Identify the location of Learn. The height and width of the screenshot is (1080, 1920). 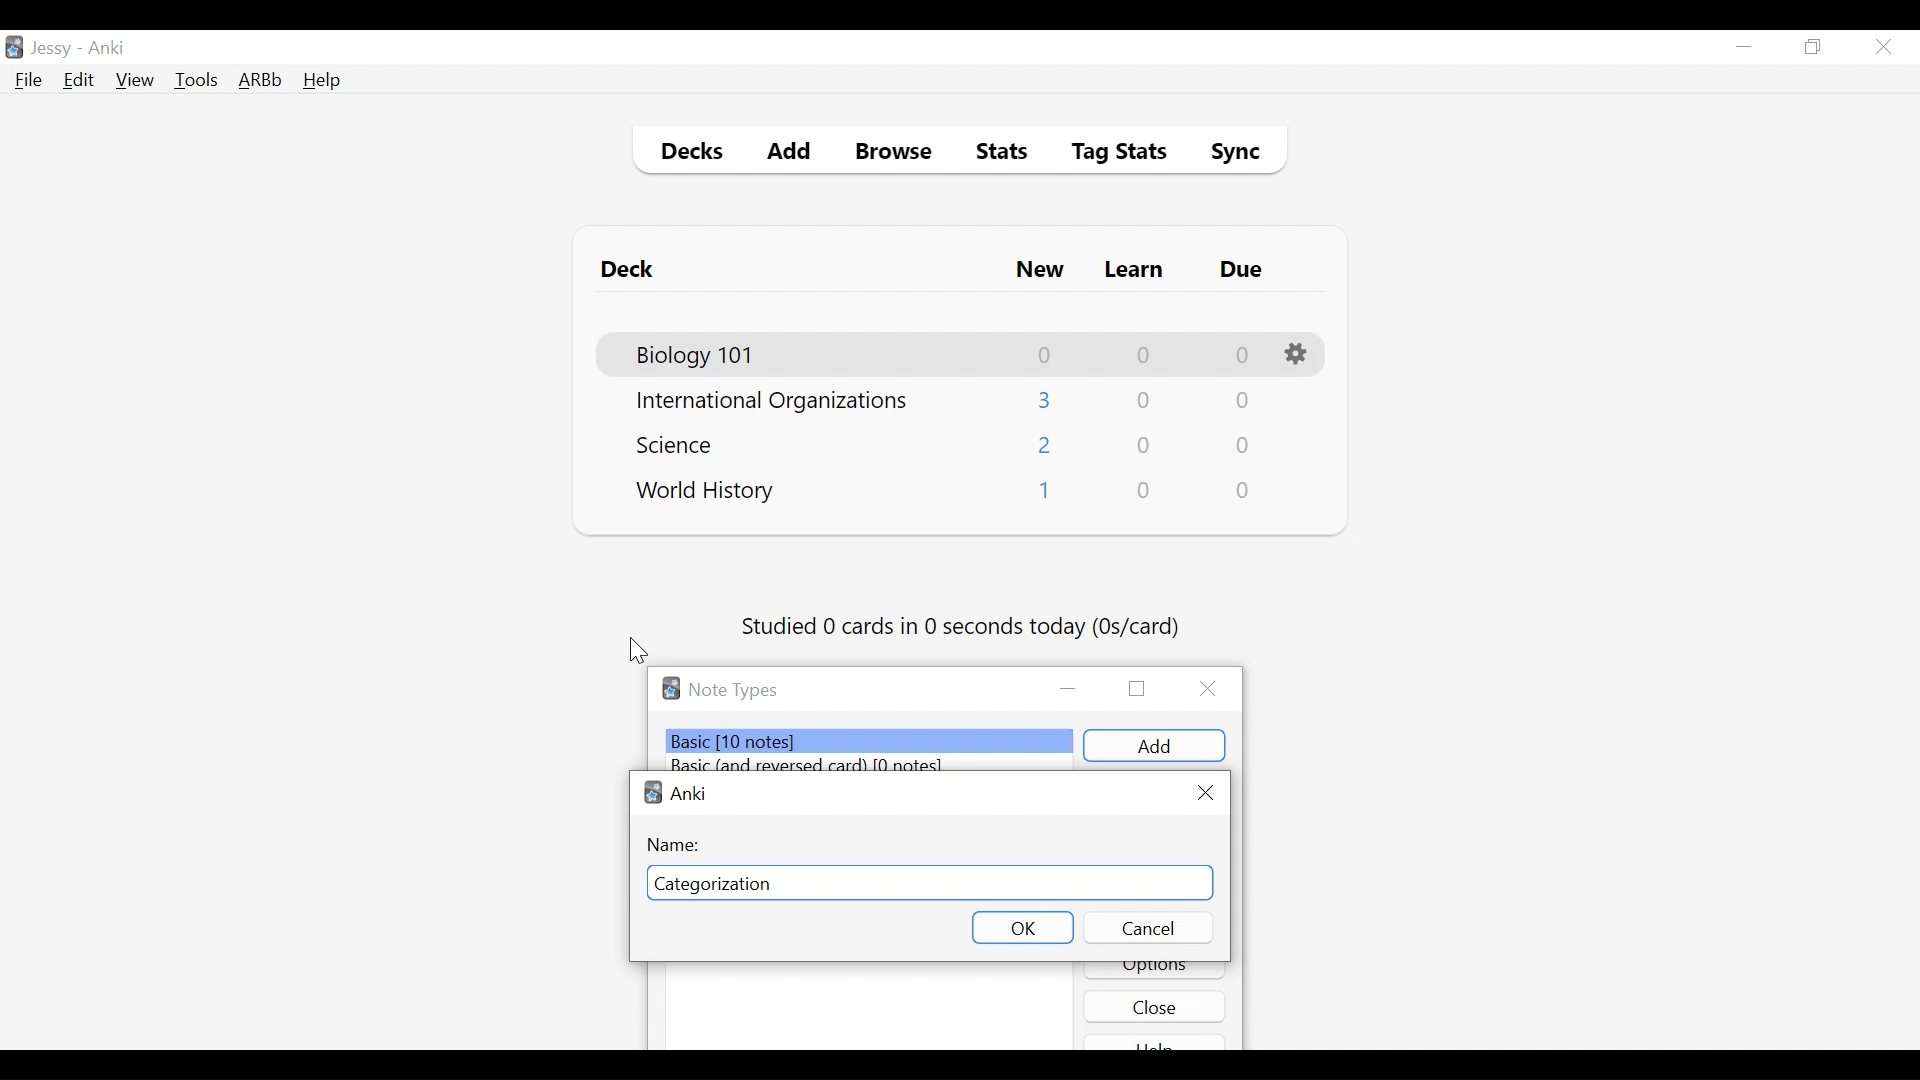
(1133, 271).